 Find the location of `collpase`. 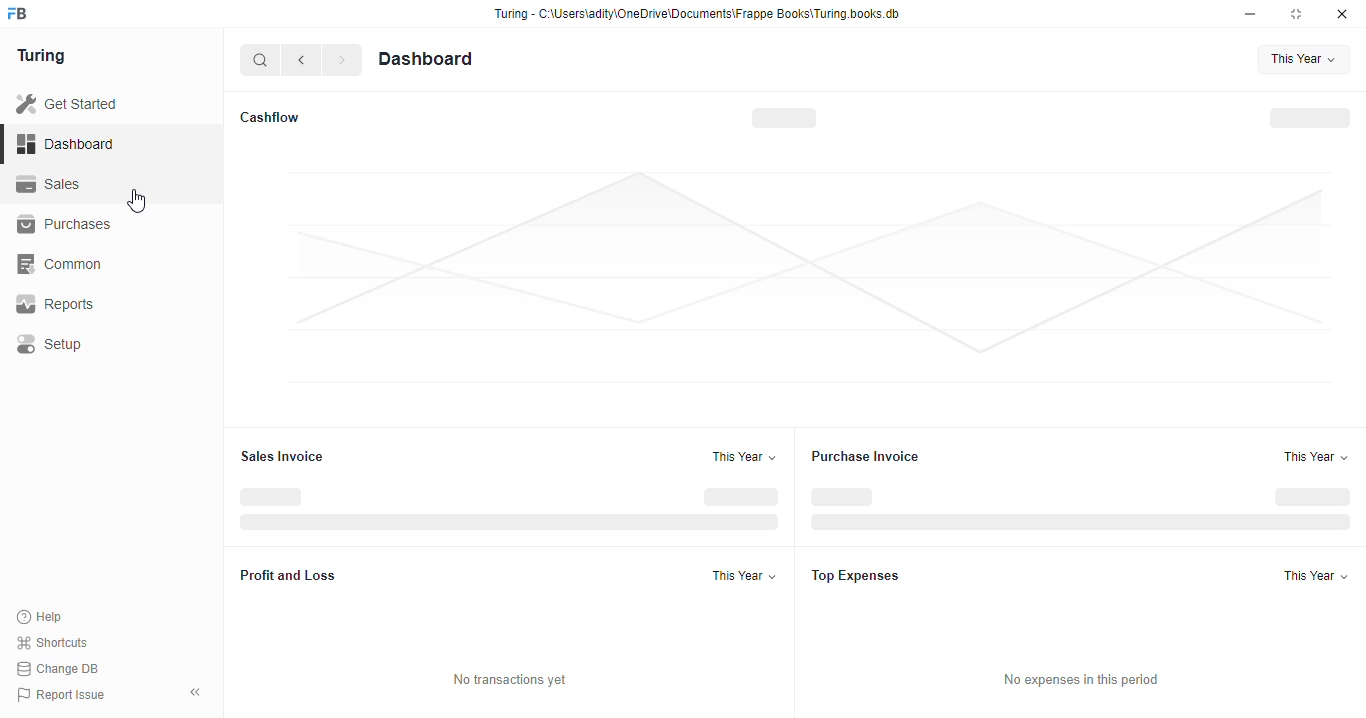

collpase is located at coordinates (197, 688).